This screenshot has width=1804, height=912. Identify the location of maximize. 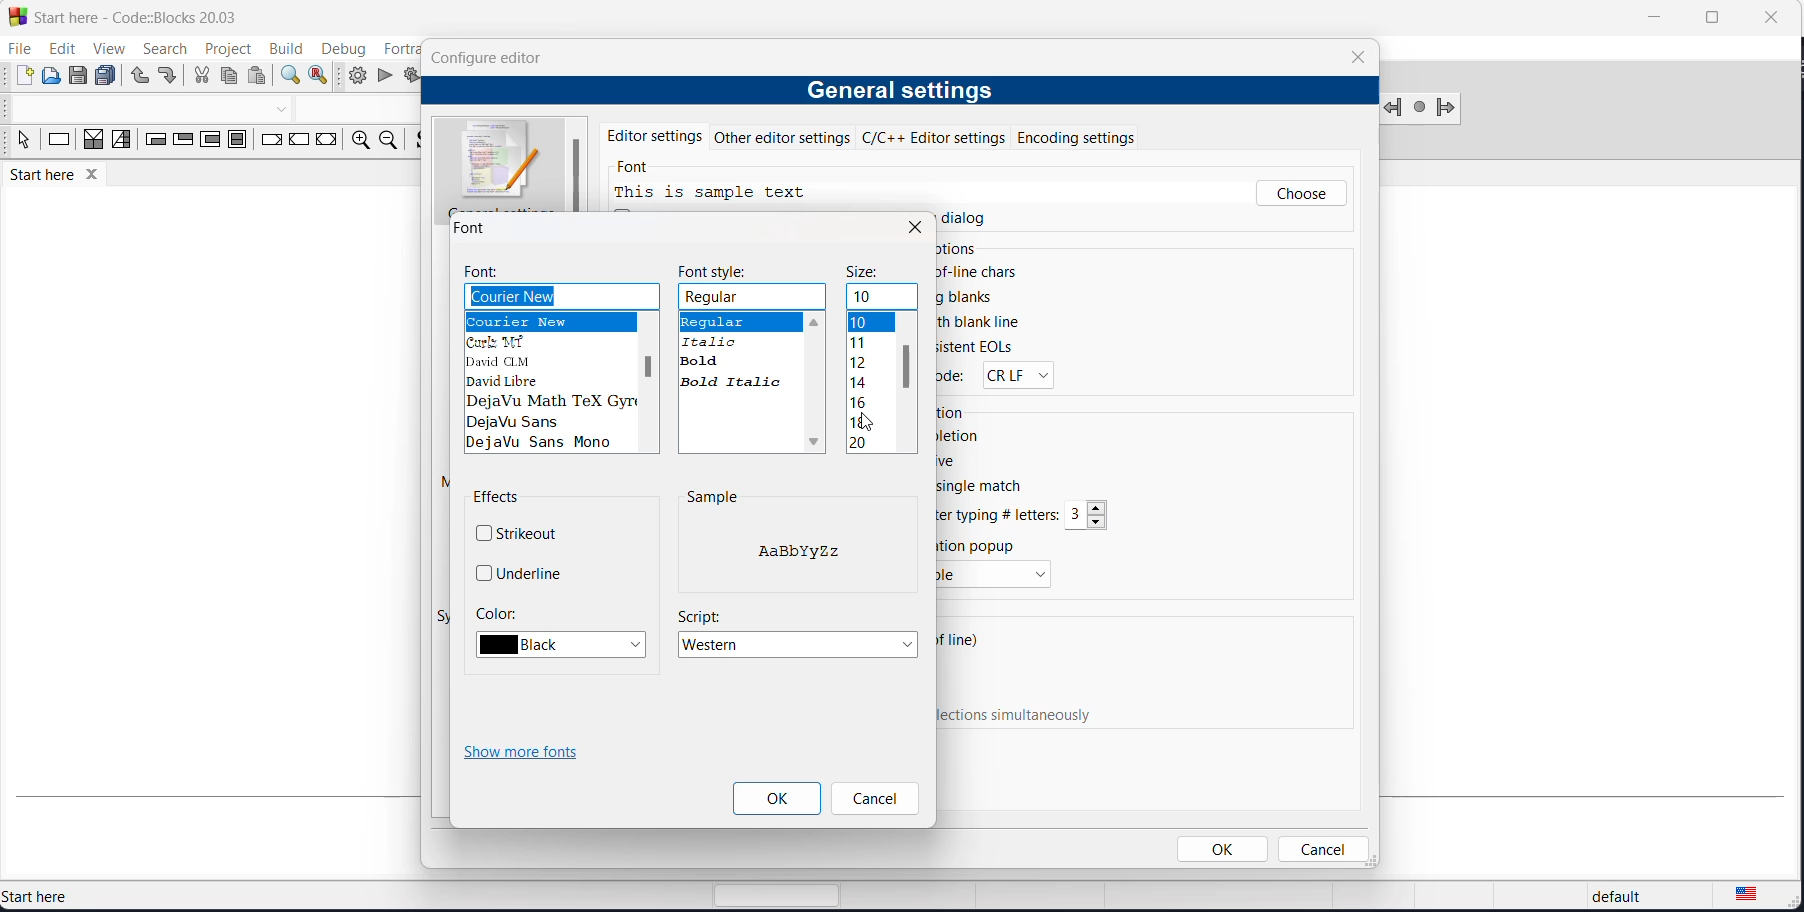
(1710, 18).